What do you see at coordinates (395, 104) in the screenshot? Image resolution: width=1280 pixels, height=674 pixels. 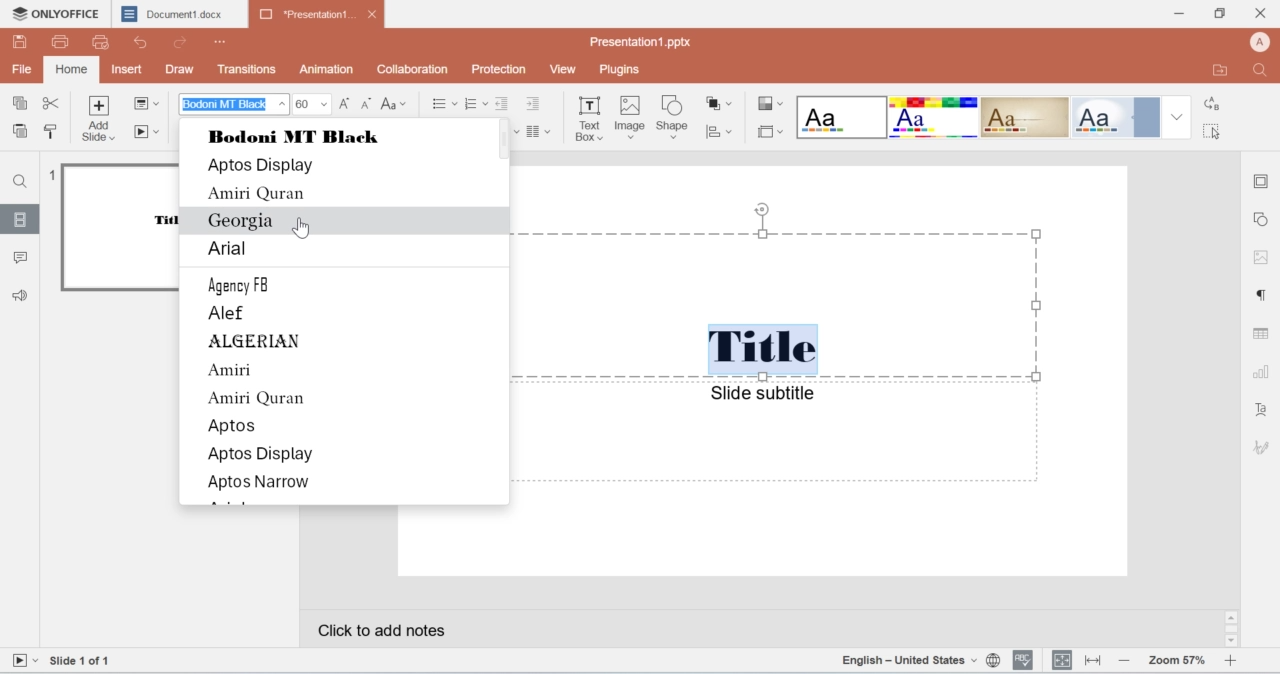 I see `case` at bounding box center [395, 104].